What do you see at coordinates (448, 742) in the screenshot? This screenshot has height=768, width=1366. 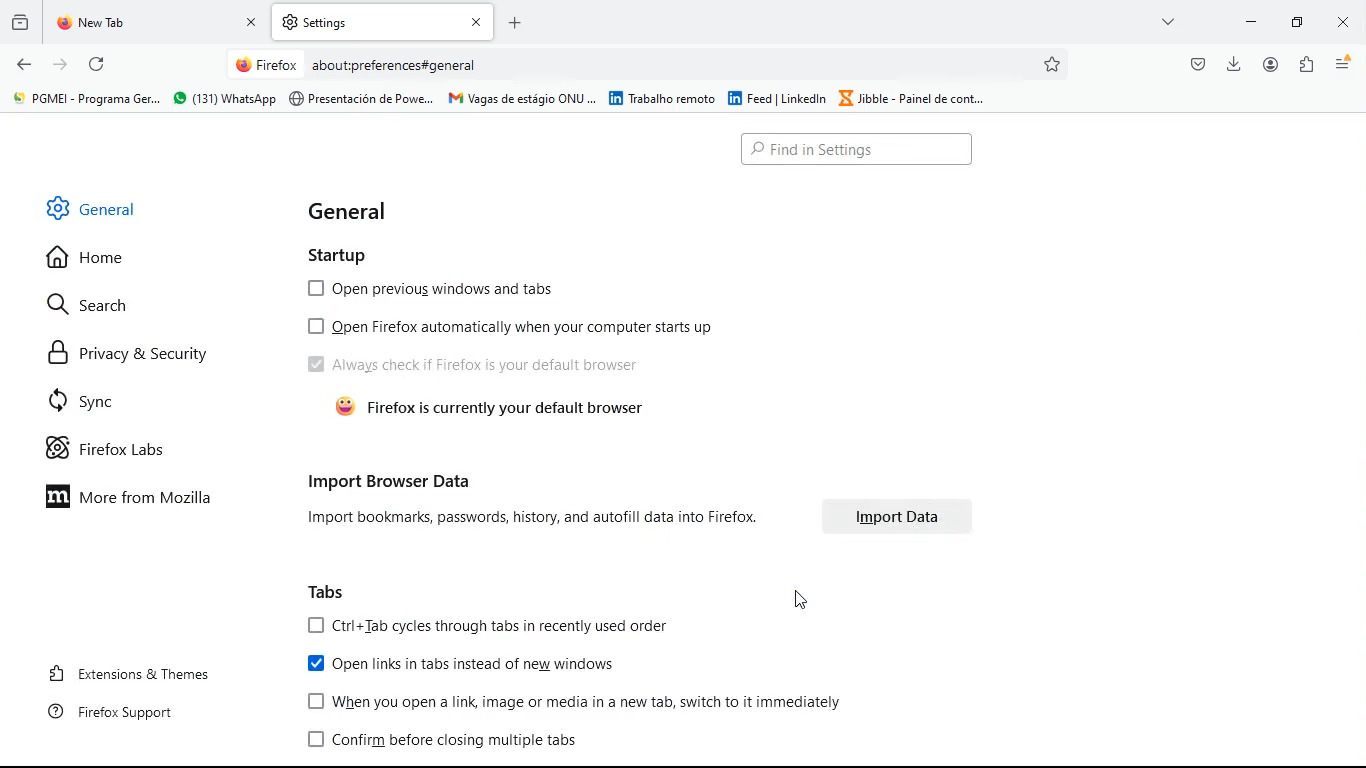 I see `confirm before closing multiple tabs` at bounding box center [448, 742].